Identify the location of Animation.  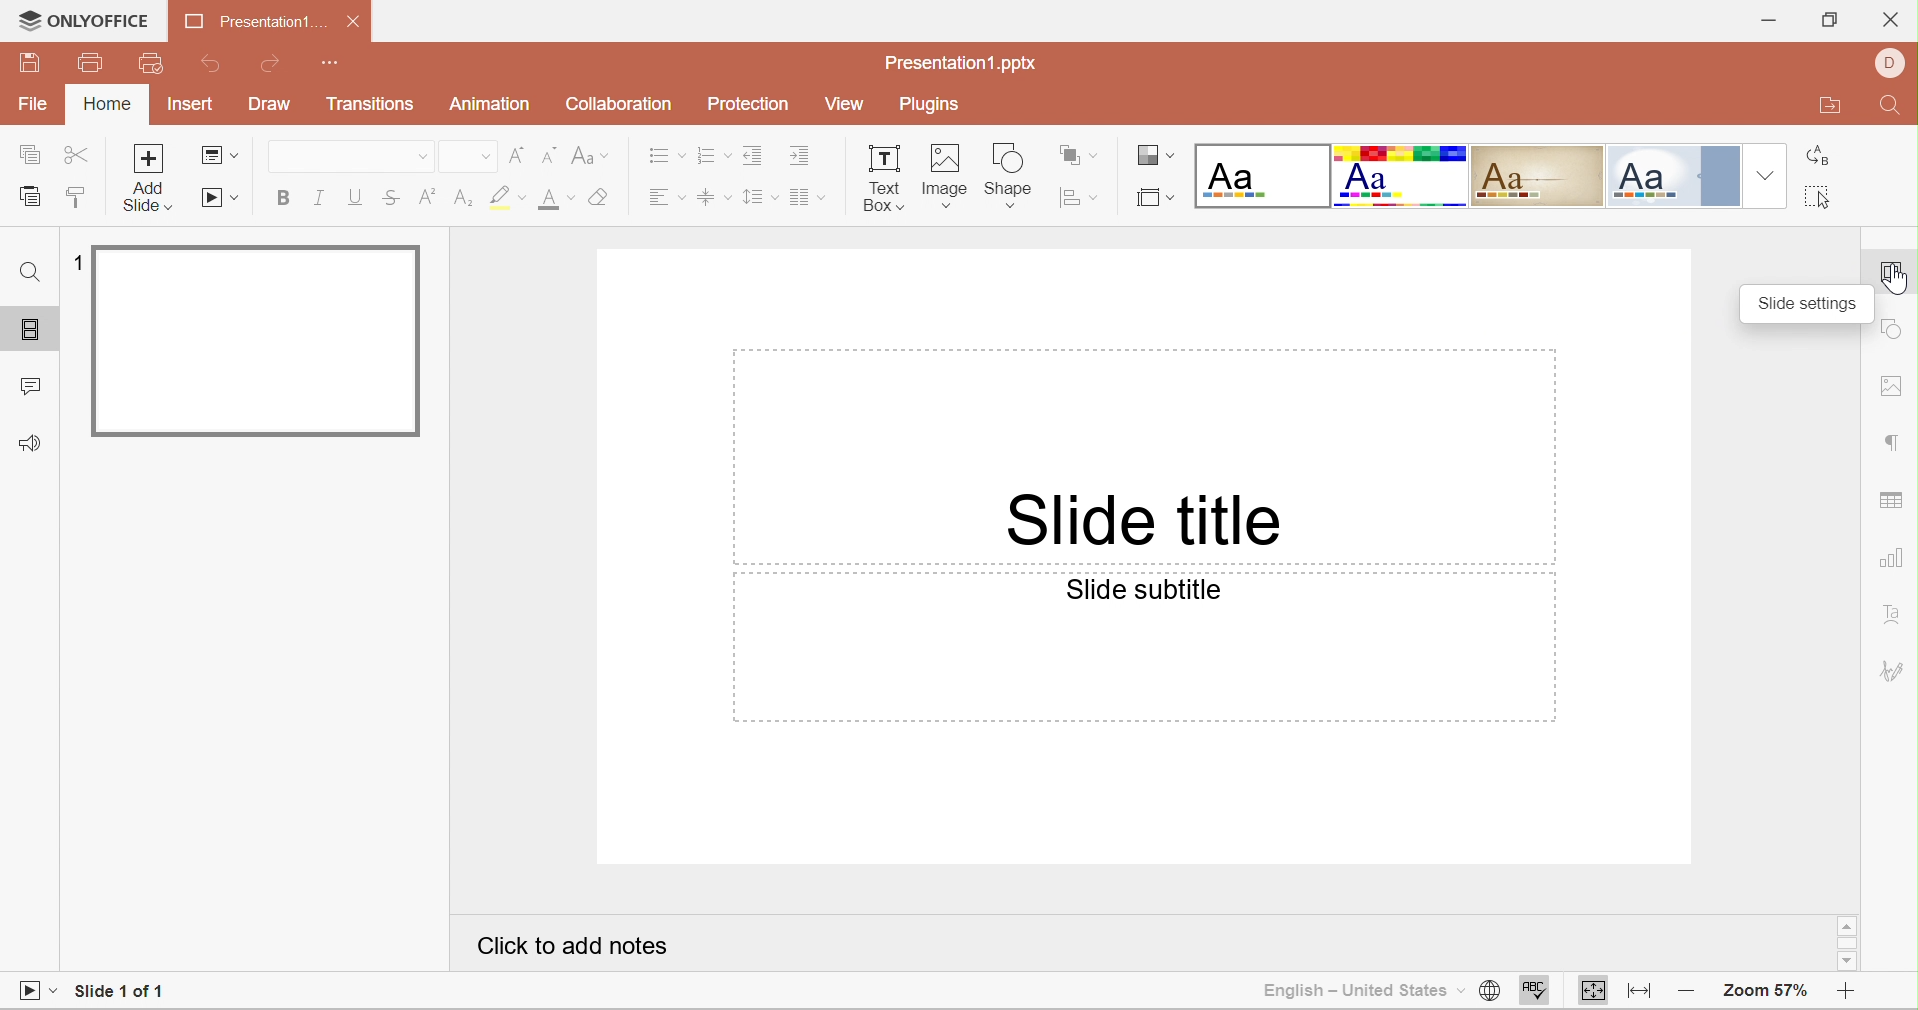
(495, 107).